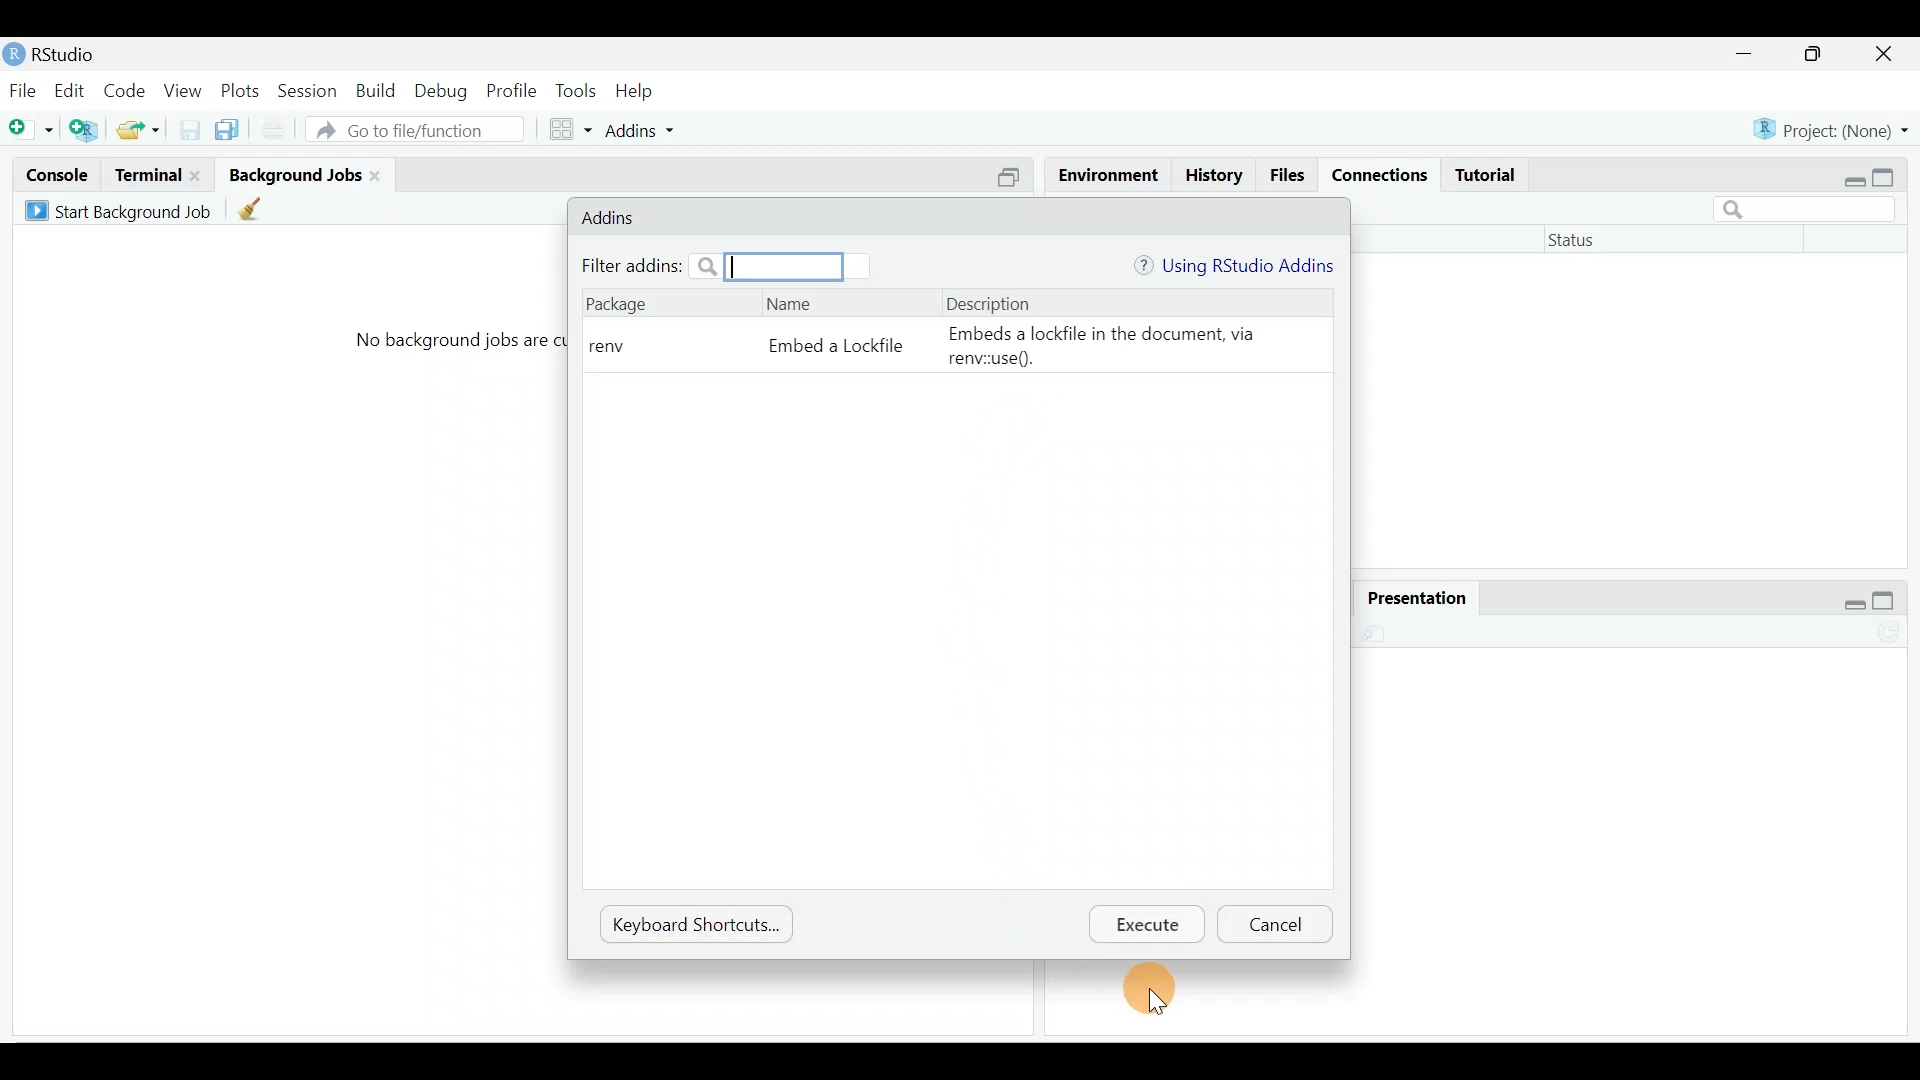  I want to click on open an existing file, so click(139, 131).